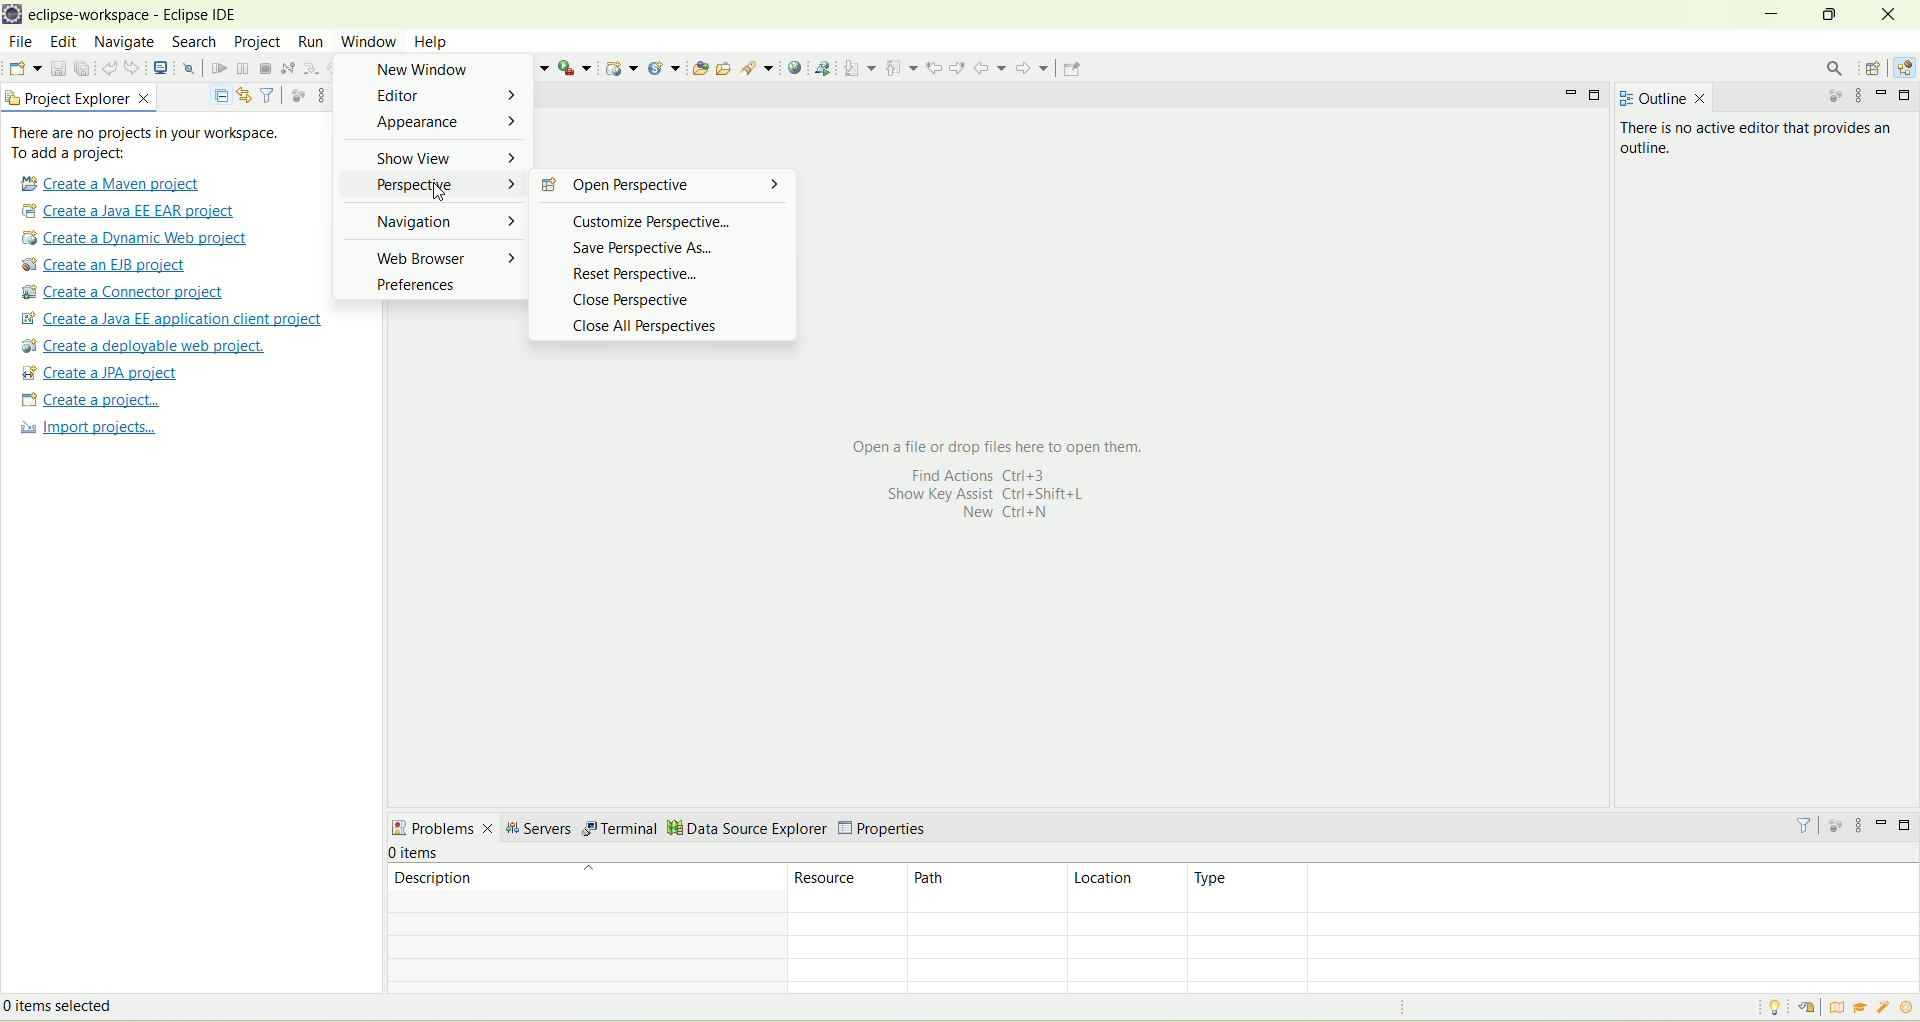 This screenshot has height=1022, width=1920. Describe the element at coordinates (859, 68) in the screenshot. I see `next annotation` at that location.